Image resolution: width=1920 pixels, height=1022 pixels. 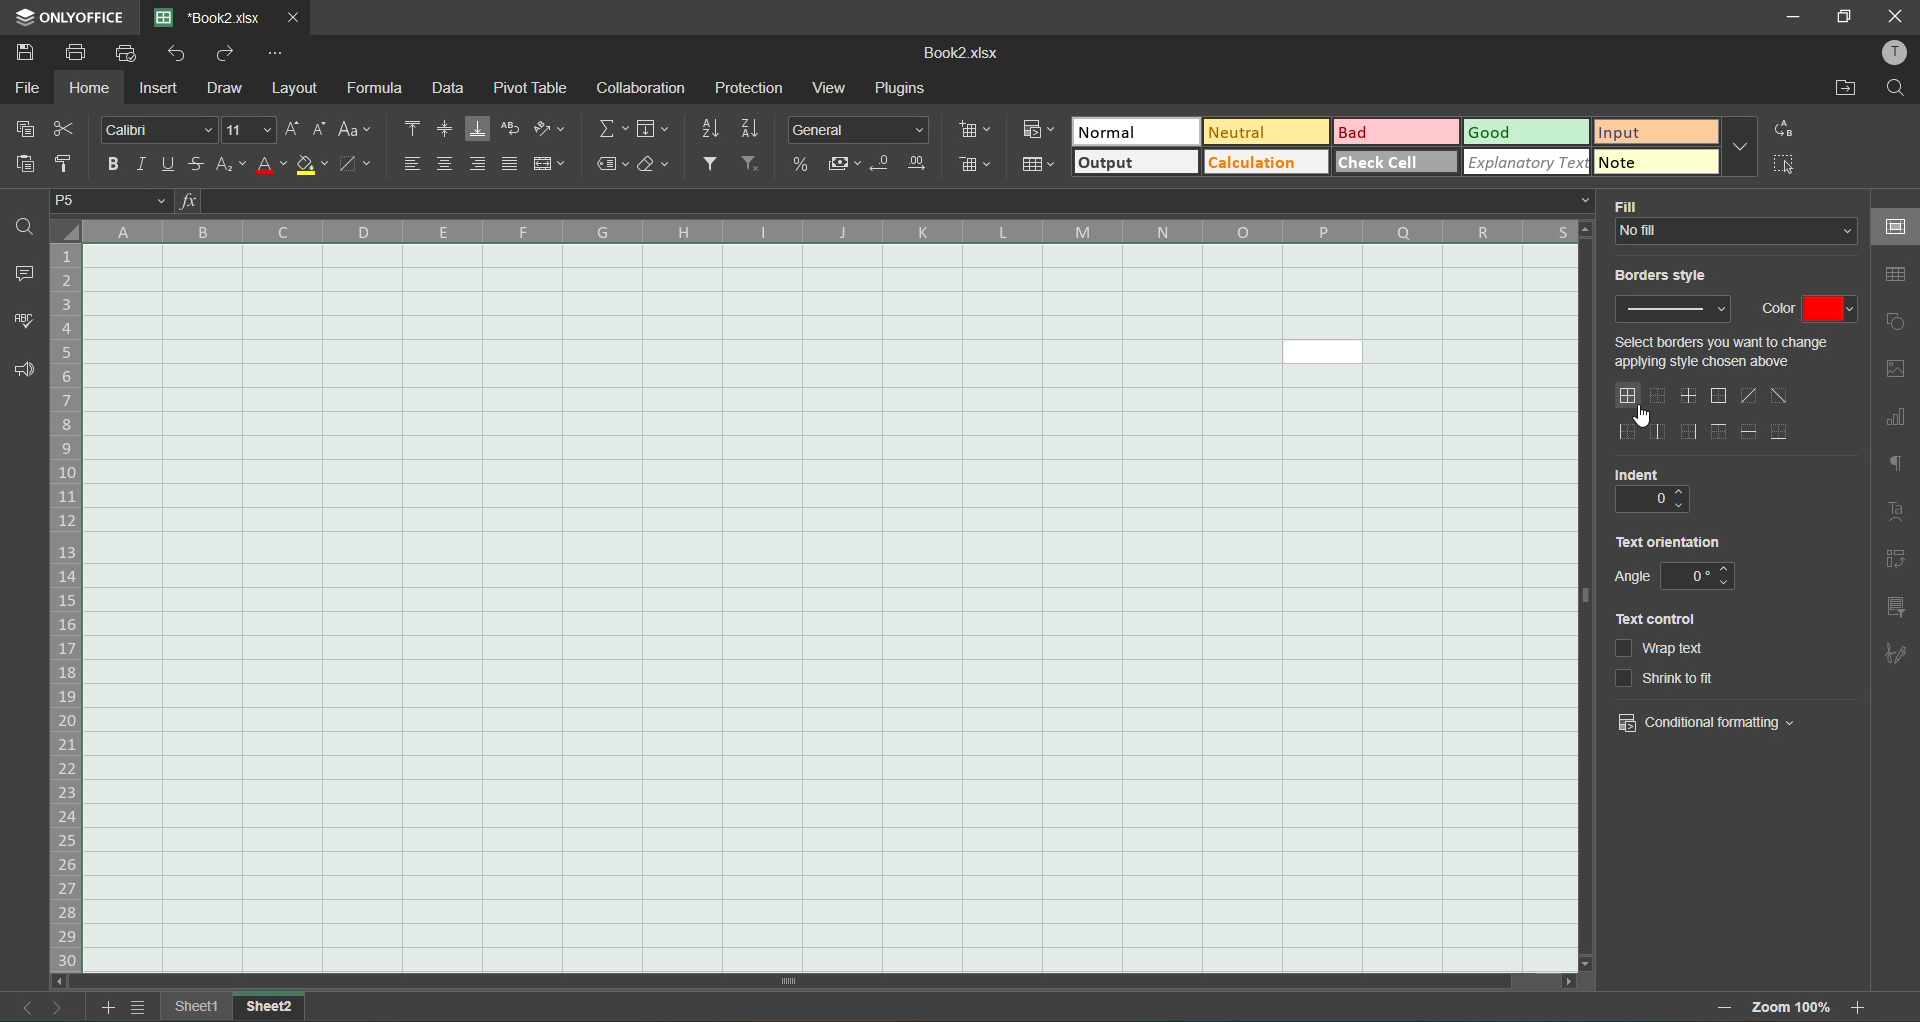 I want to click on insert cells, so click(x=972, y=131).